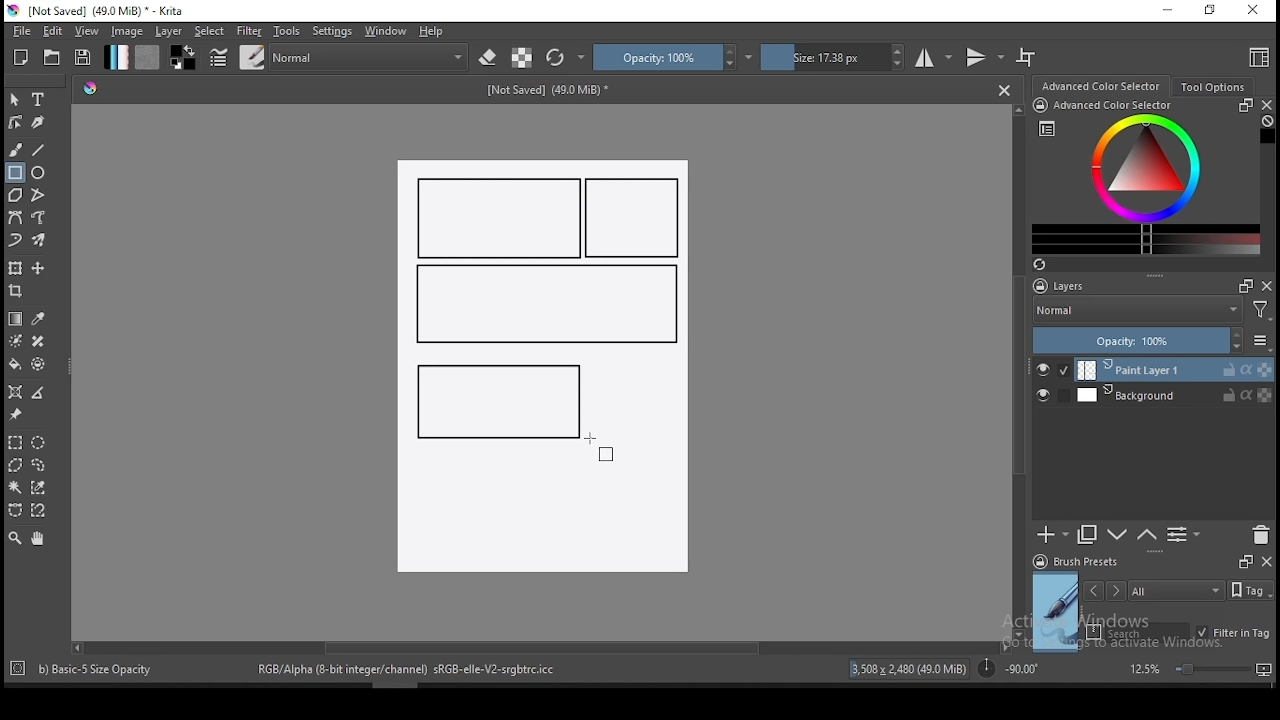 Image resolution: width=1280 pixels, height=720 pixels. I want to click on new rectangle, so click(636, 219).